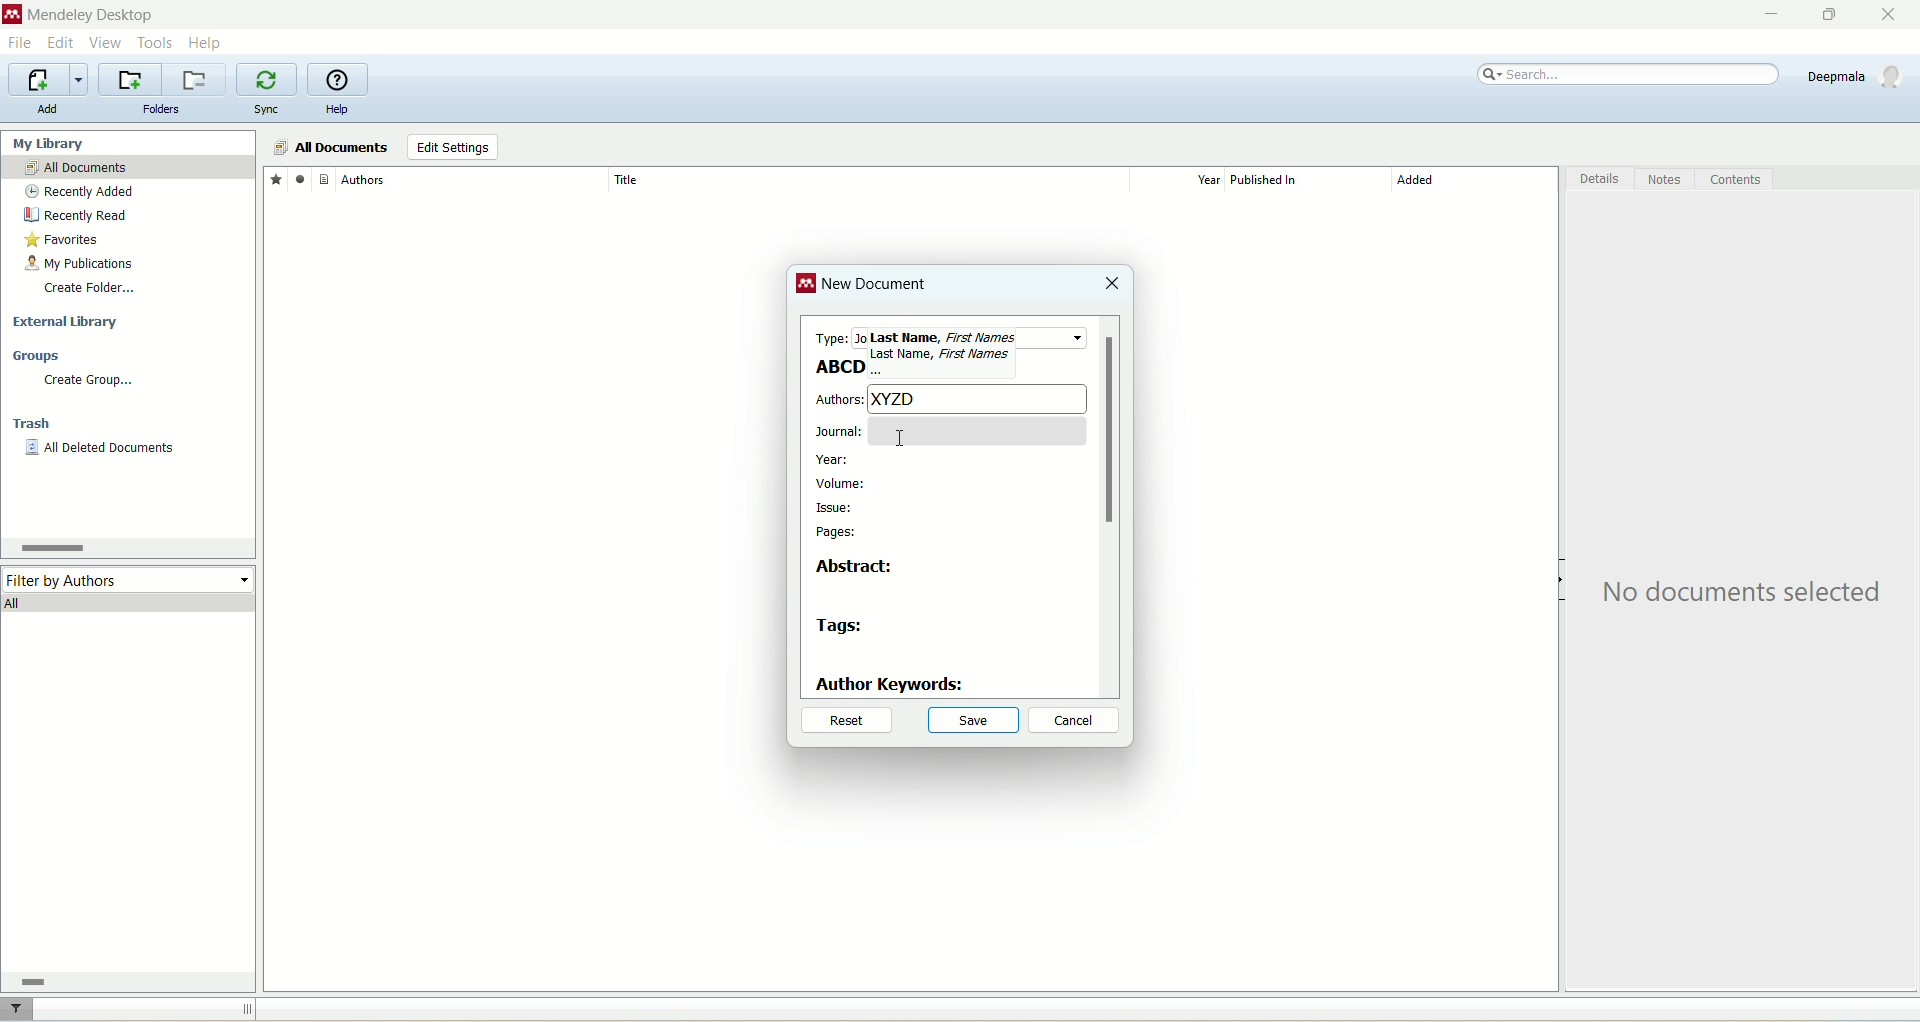 This screenshot has width=1920, height=1022. I want to click on file, so click(19, 45).